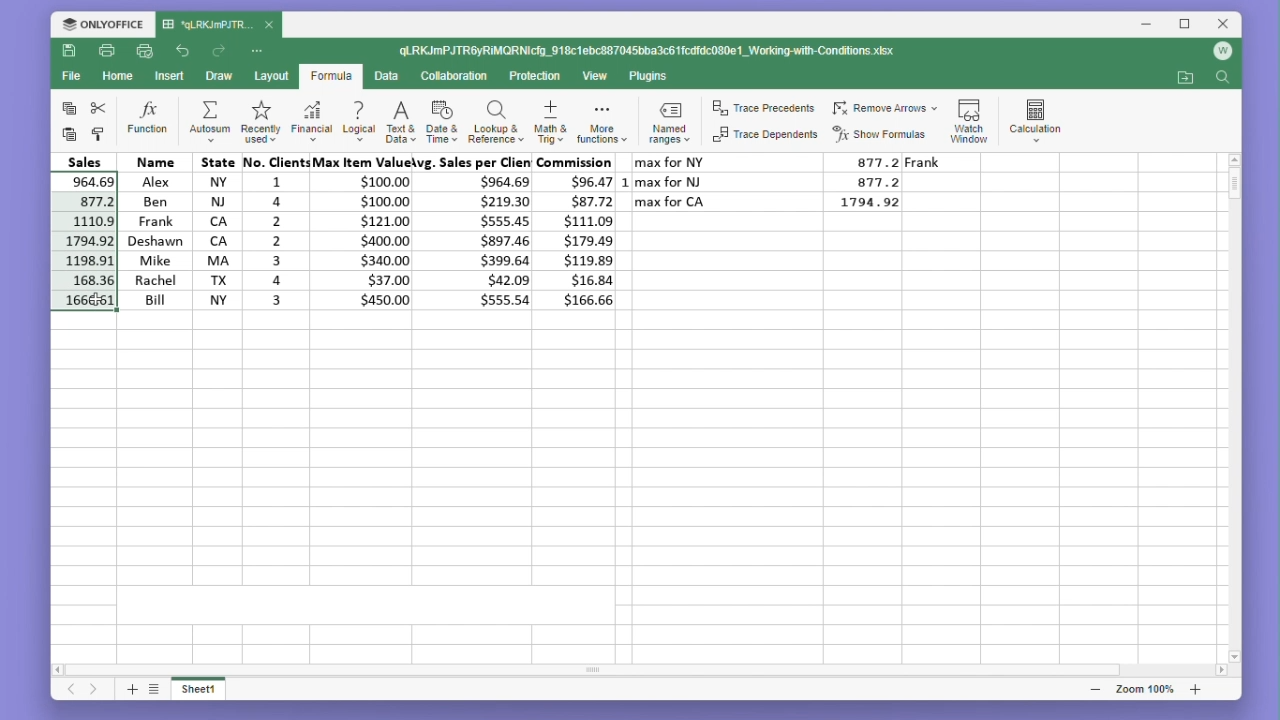 The height and width of the screenshot is (720, 1280). Describe the element at coordinates (358, 120) in the screenshot. I see `Logical` at that location.